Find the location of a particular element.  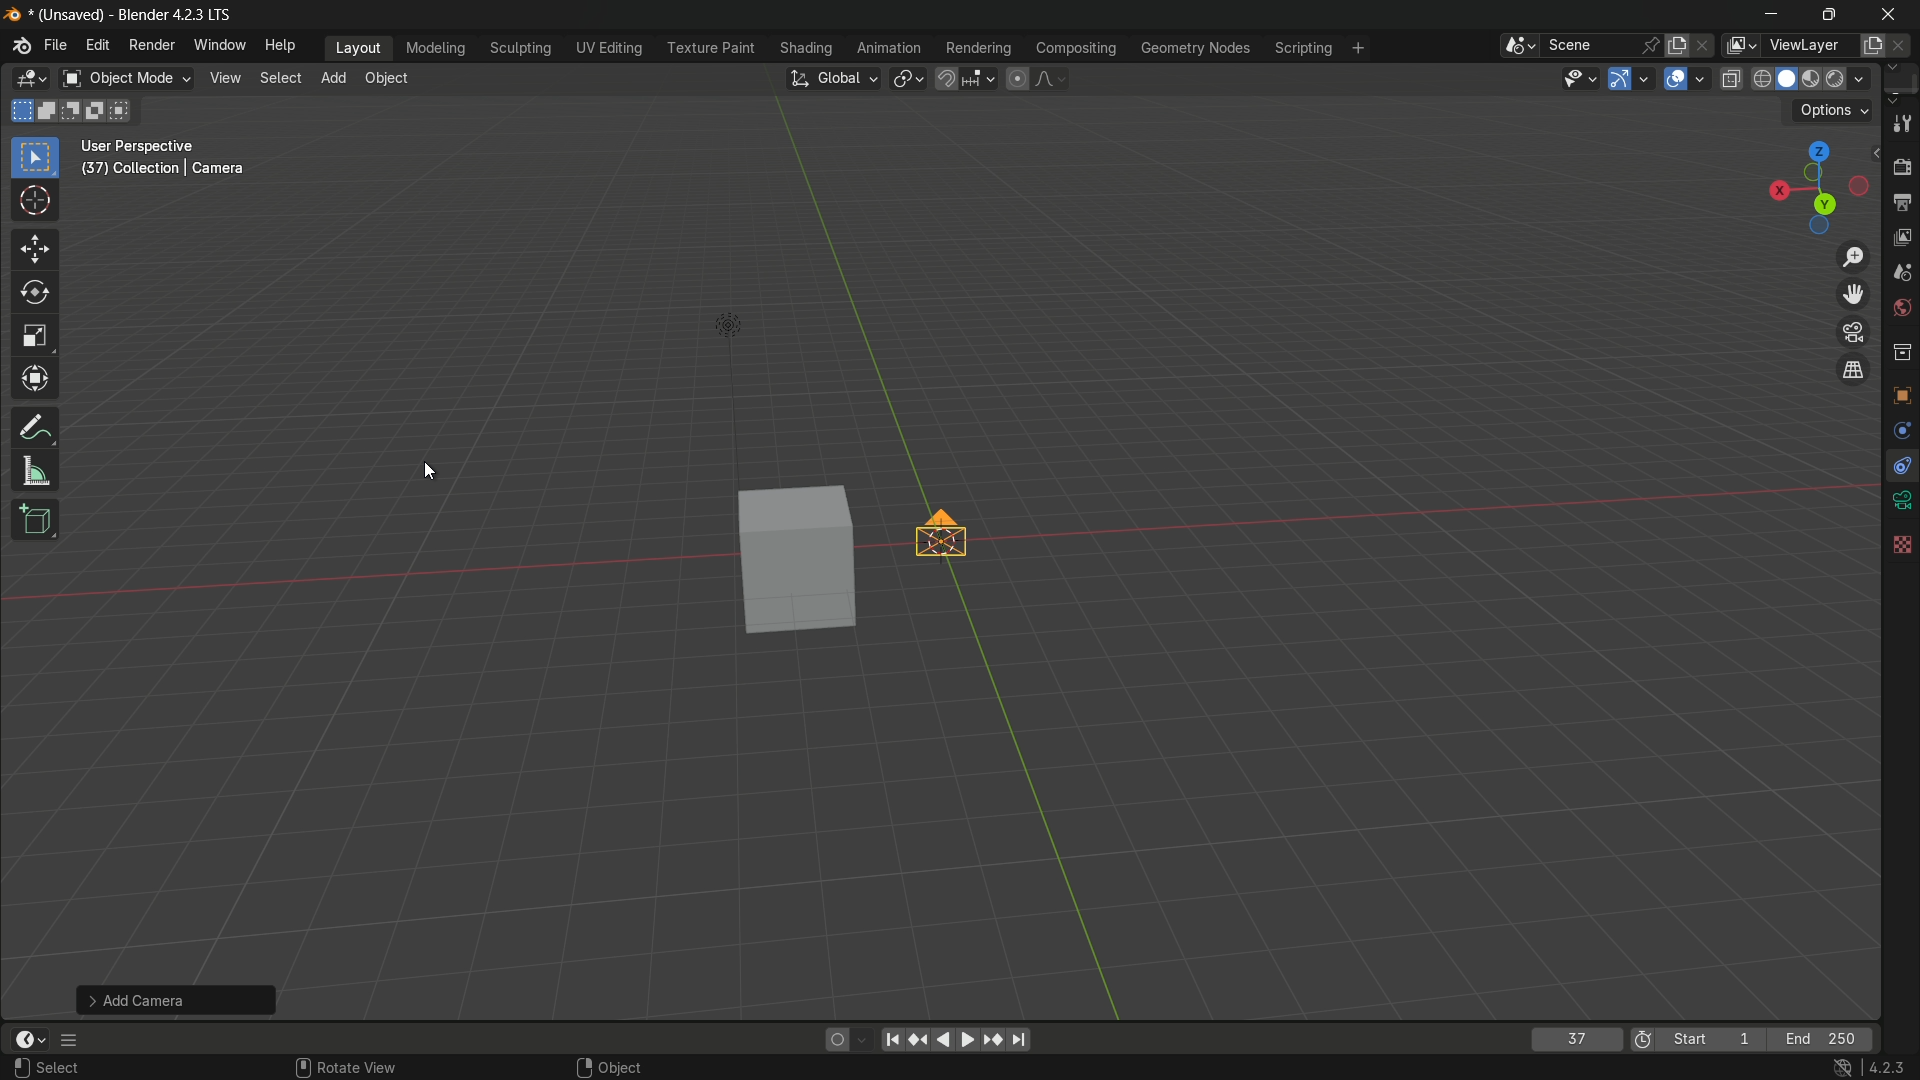

rotate is located at coordinates (1897, 429).